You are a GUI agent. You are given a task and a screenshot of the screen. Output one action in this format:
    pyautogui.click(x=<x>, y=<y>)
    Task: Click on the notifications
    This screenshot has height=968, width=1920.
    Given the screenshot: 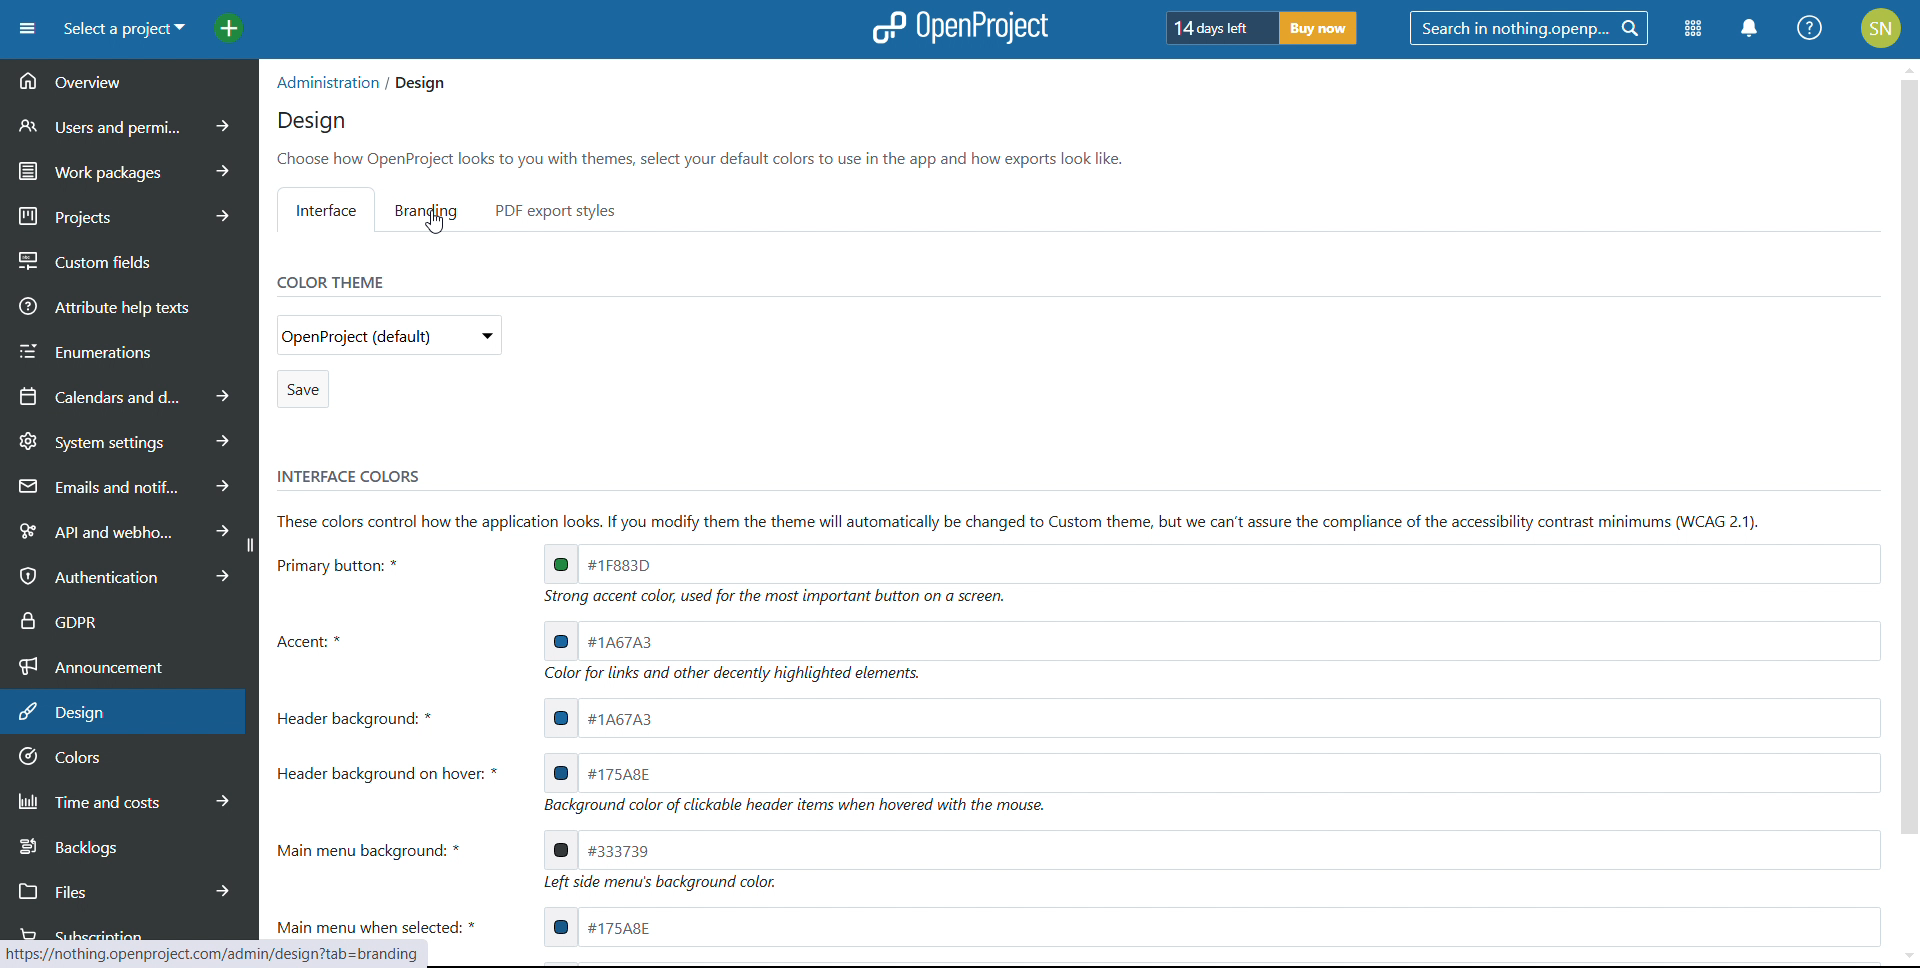 What is the action you would take?
    pyautogui.click(x=1751, y=28)
    